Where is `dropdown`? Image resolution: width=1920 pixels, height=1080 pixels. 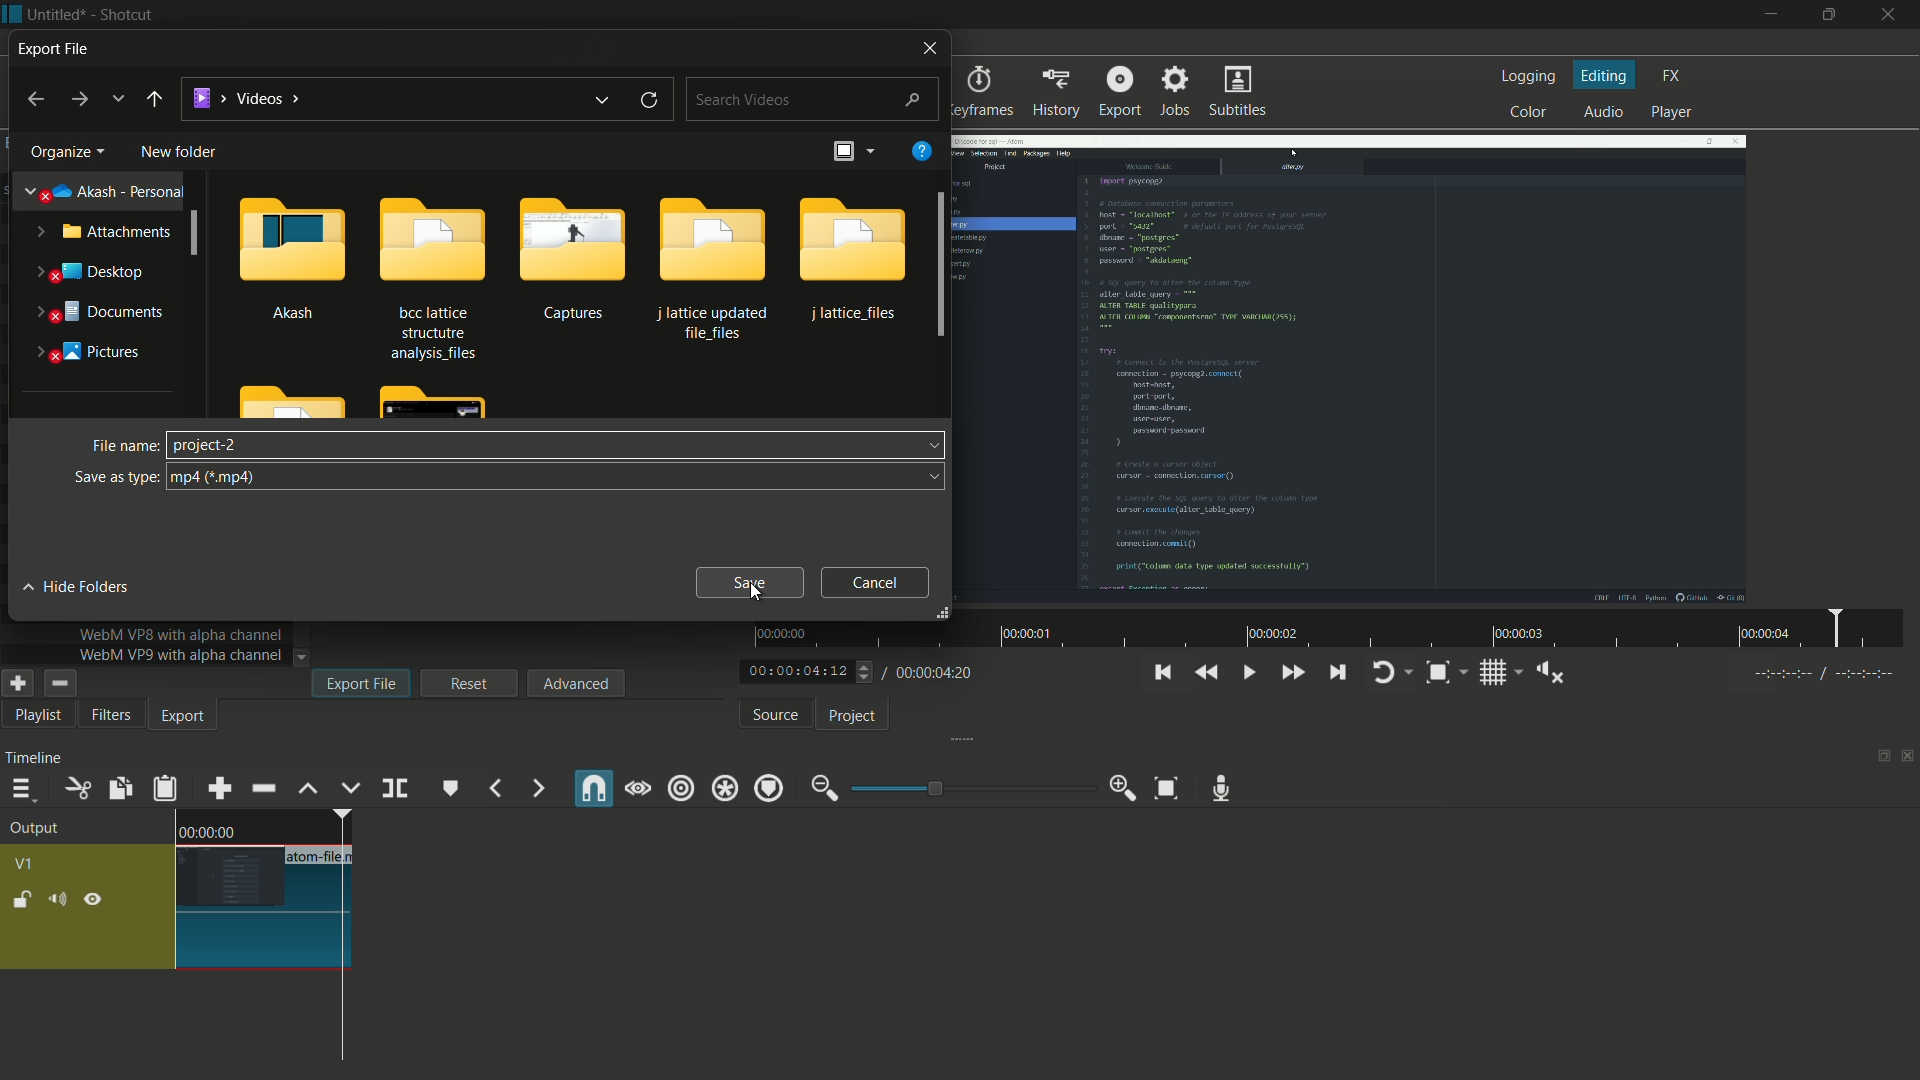 dropdown is located at coordinates (931, 445).